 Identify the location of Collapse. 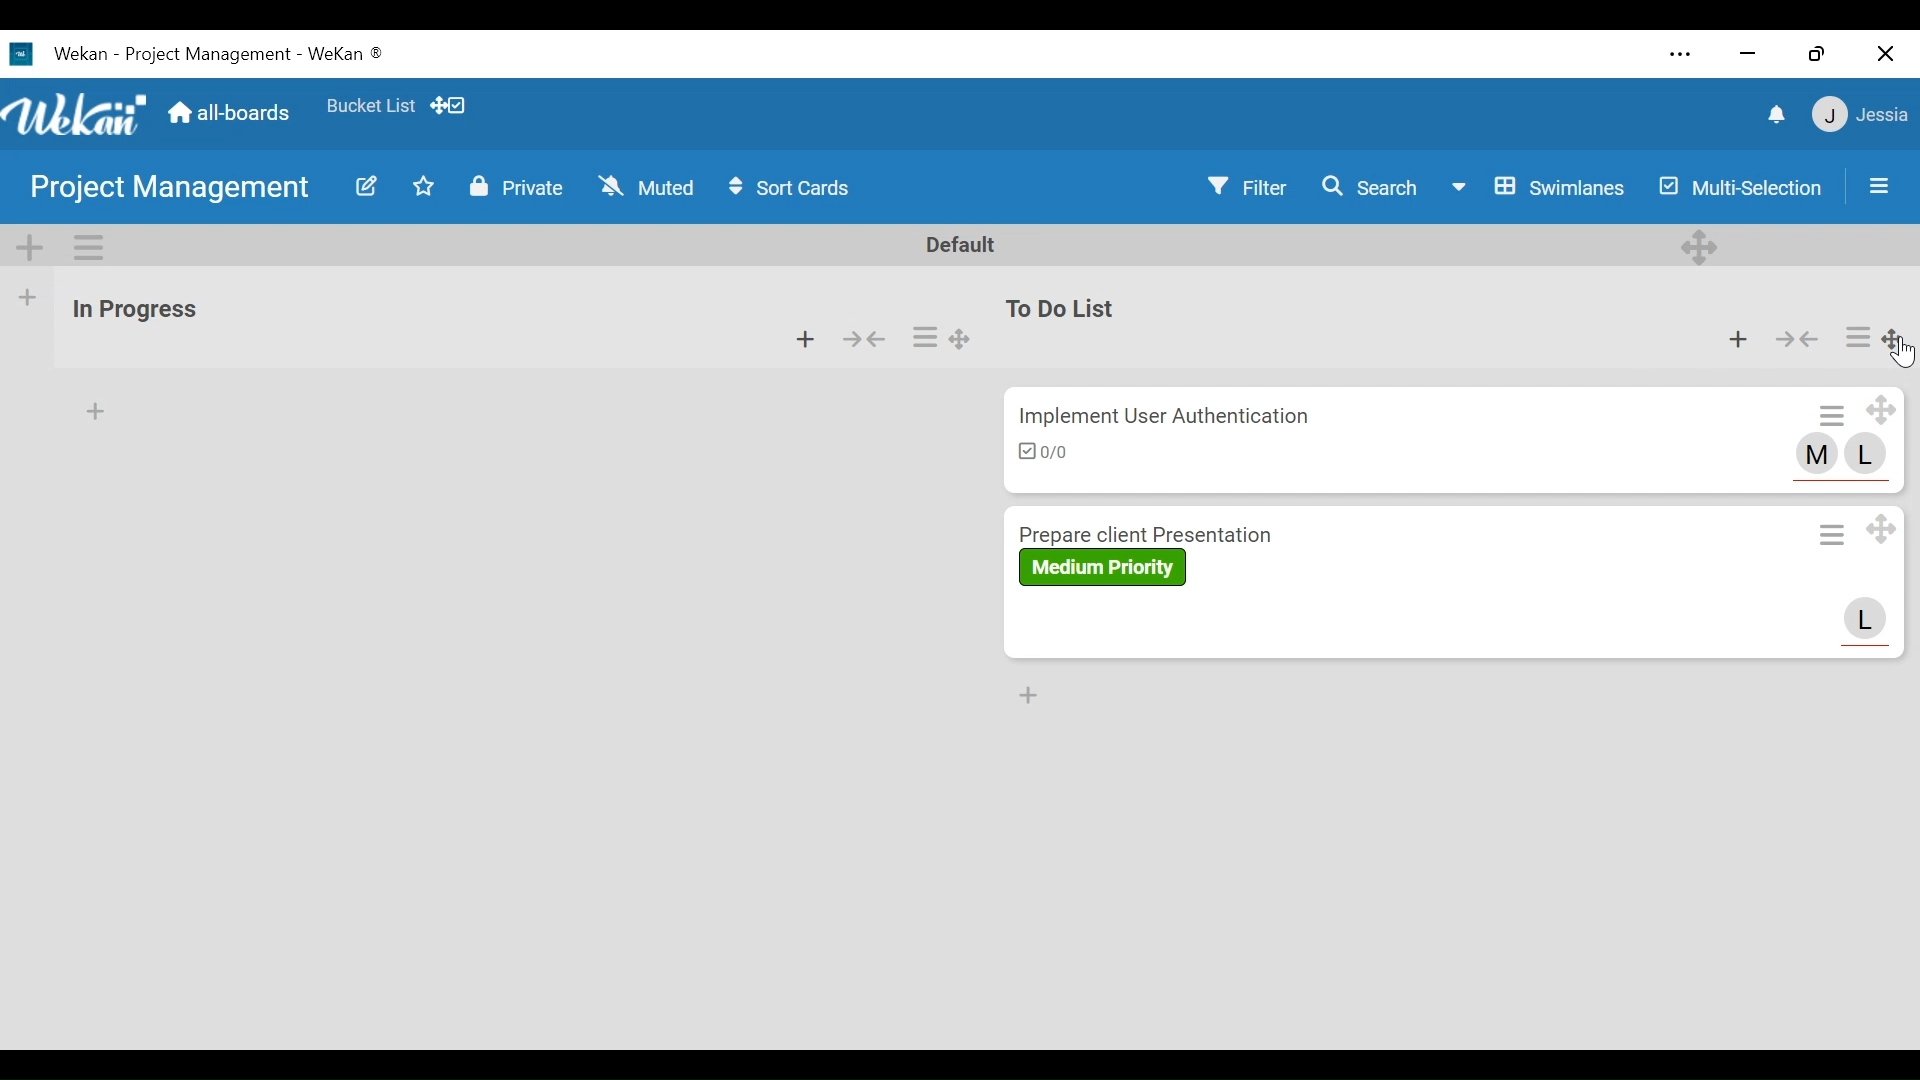
(867, 338).